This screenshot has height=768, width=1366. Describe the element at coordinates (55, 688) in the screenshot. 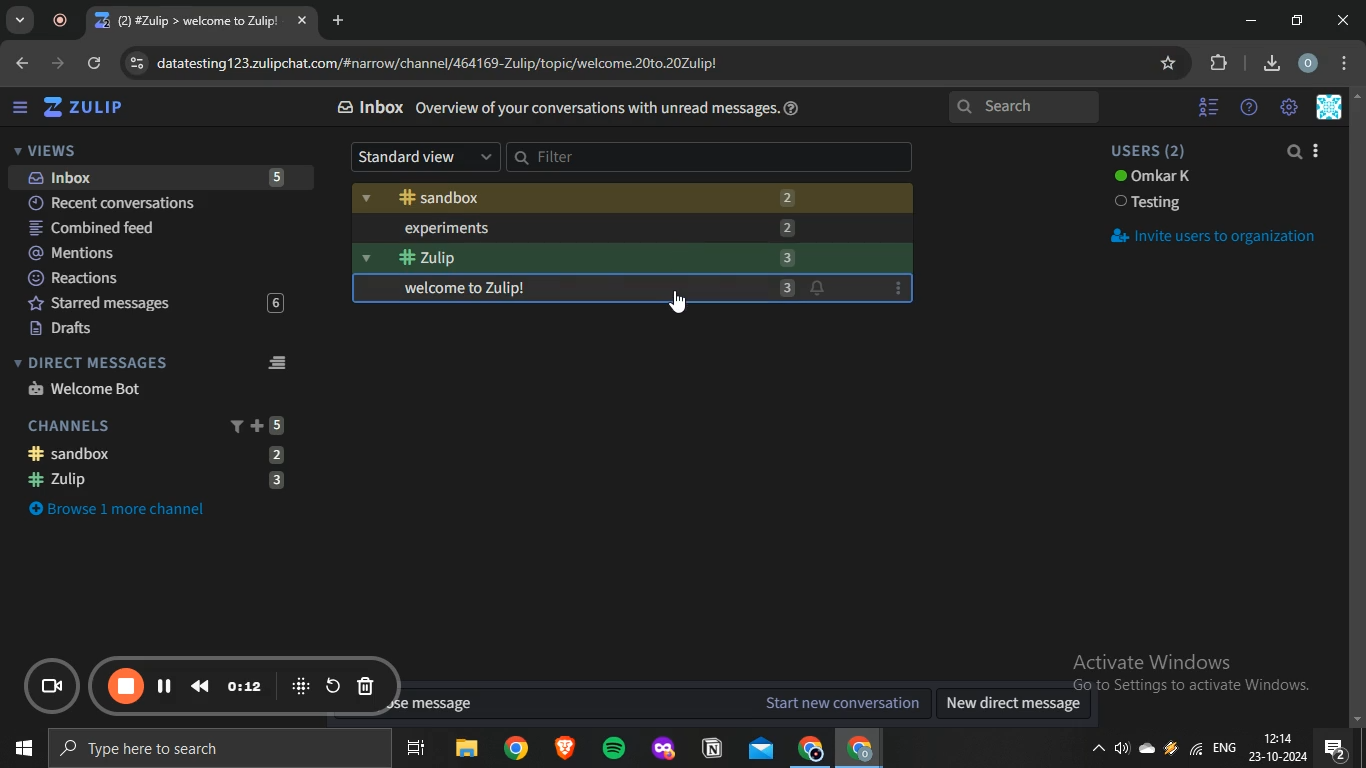

I see `icon` at that location.